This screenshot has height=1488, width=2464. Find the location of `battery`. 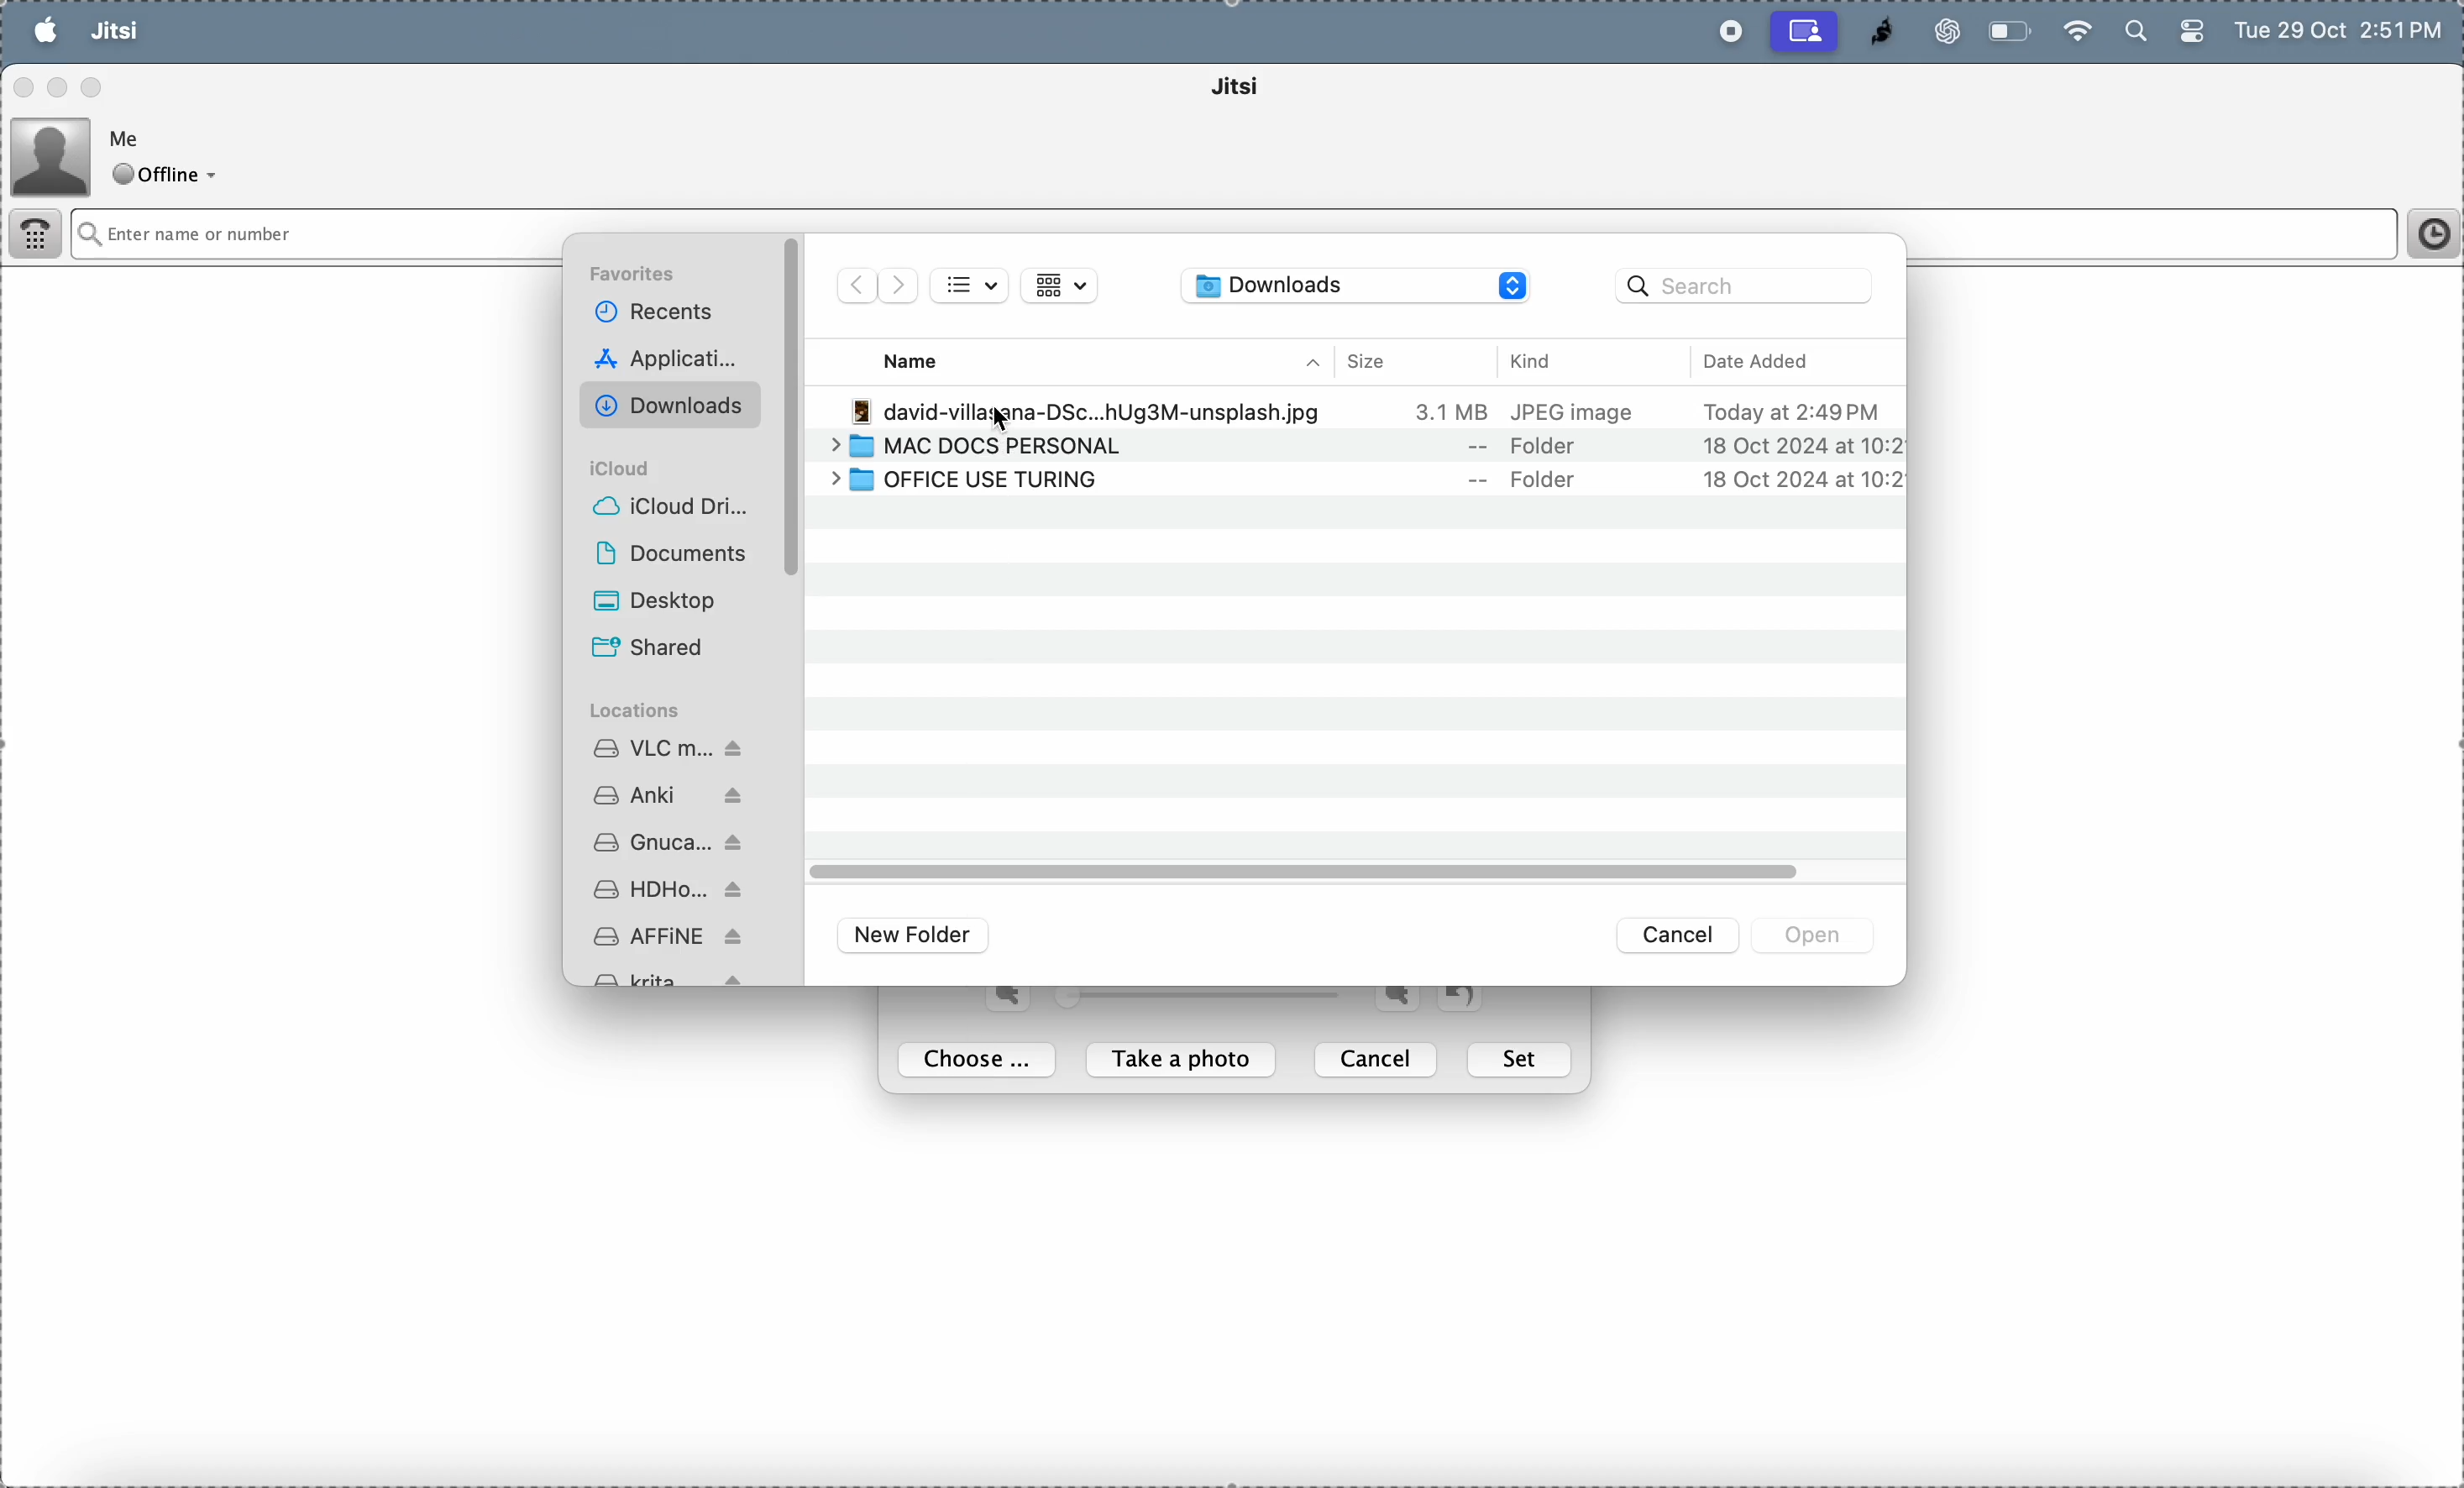

battery is located at coordinates (2190, 36).